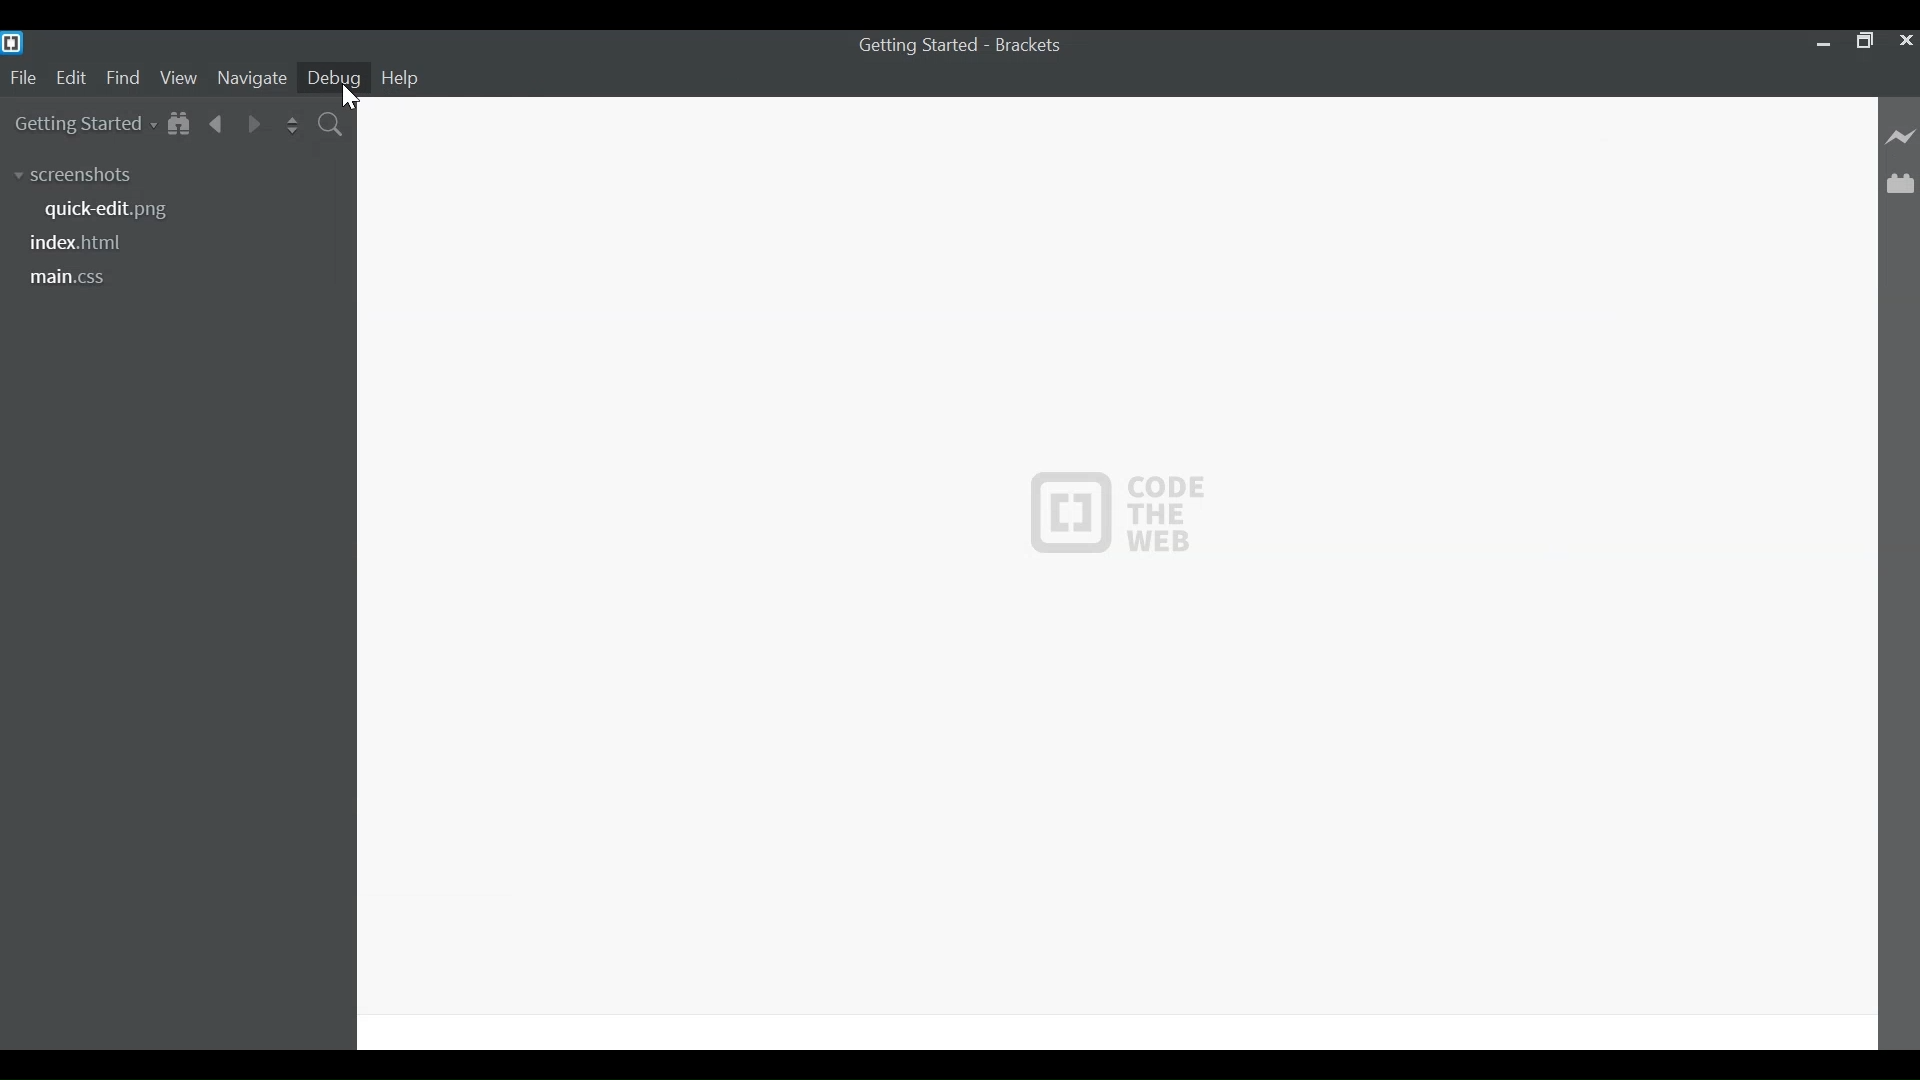  Describe the element at coordinates (76, 123) in the screenshot. I see `Getting Started` at that location.